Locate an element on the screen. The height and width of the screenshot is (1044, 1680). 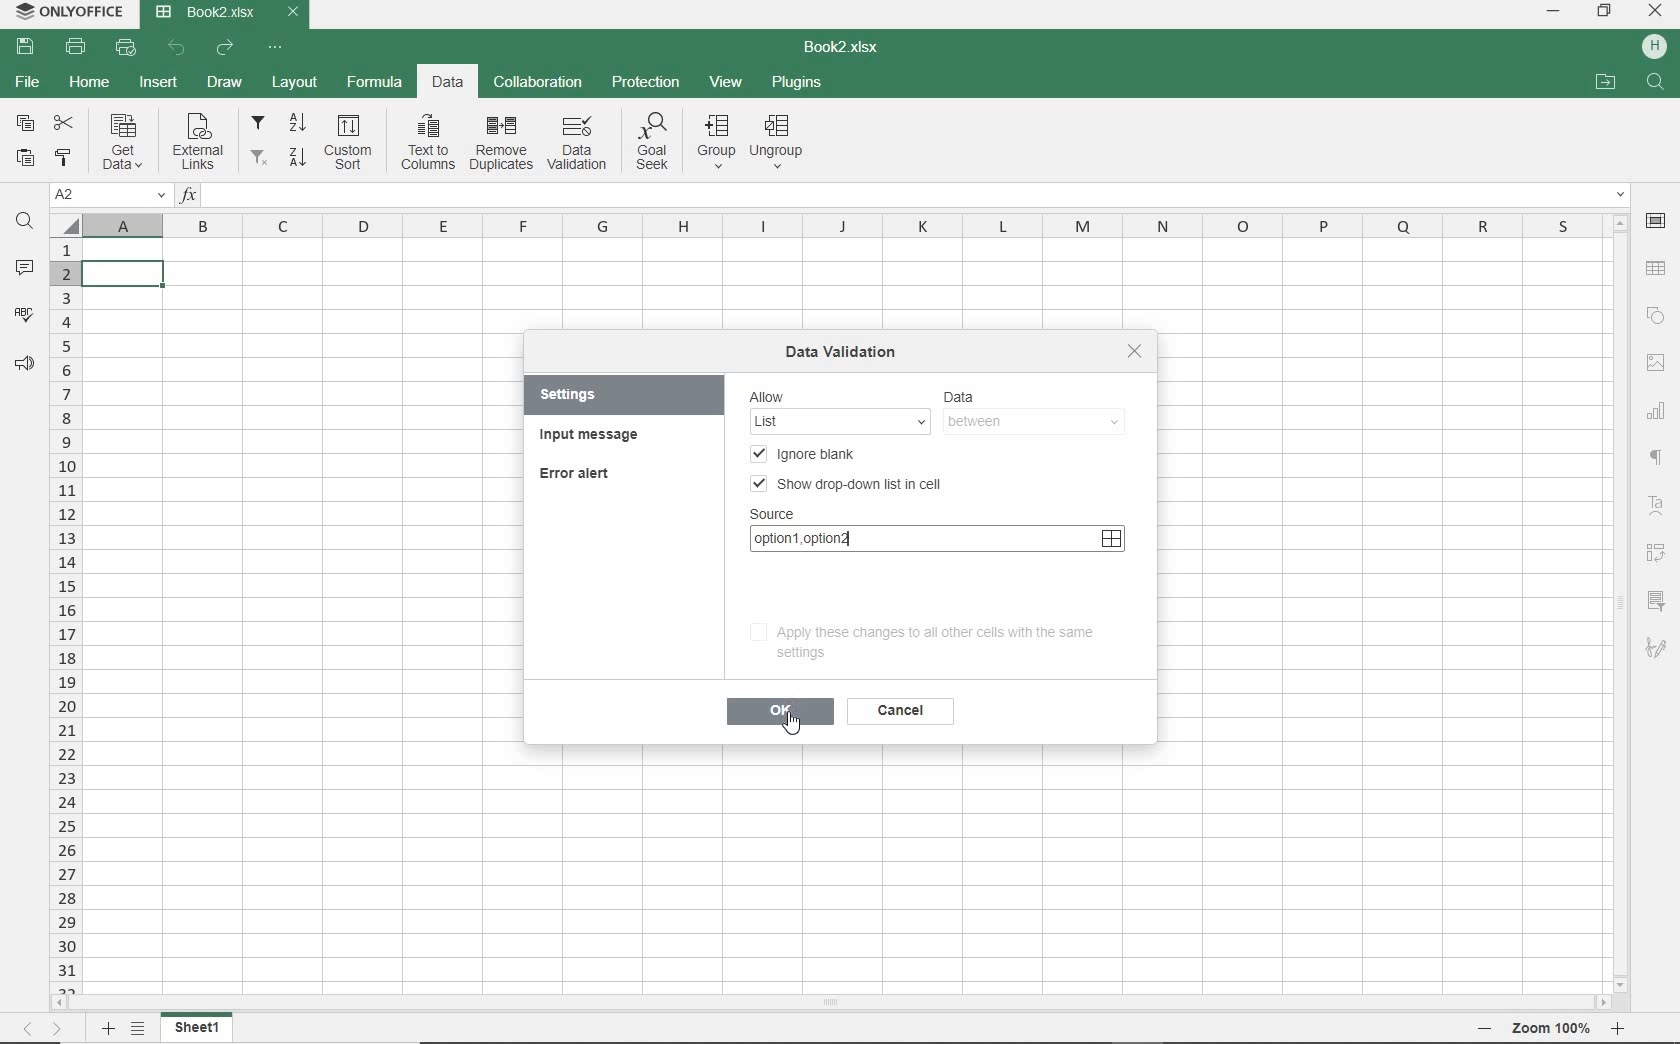
goal seek is located at coordinates (654, 139).